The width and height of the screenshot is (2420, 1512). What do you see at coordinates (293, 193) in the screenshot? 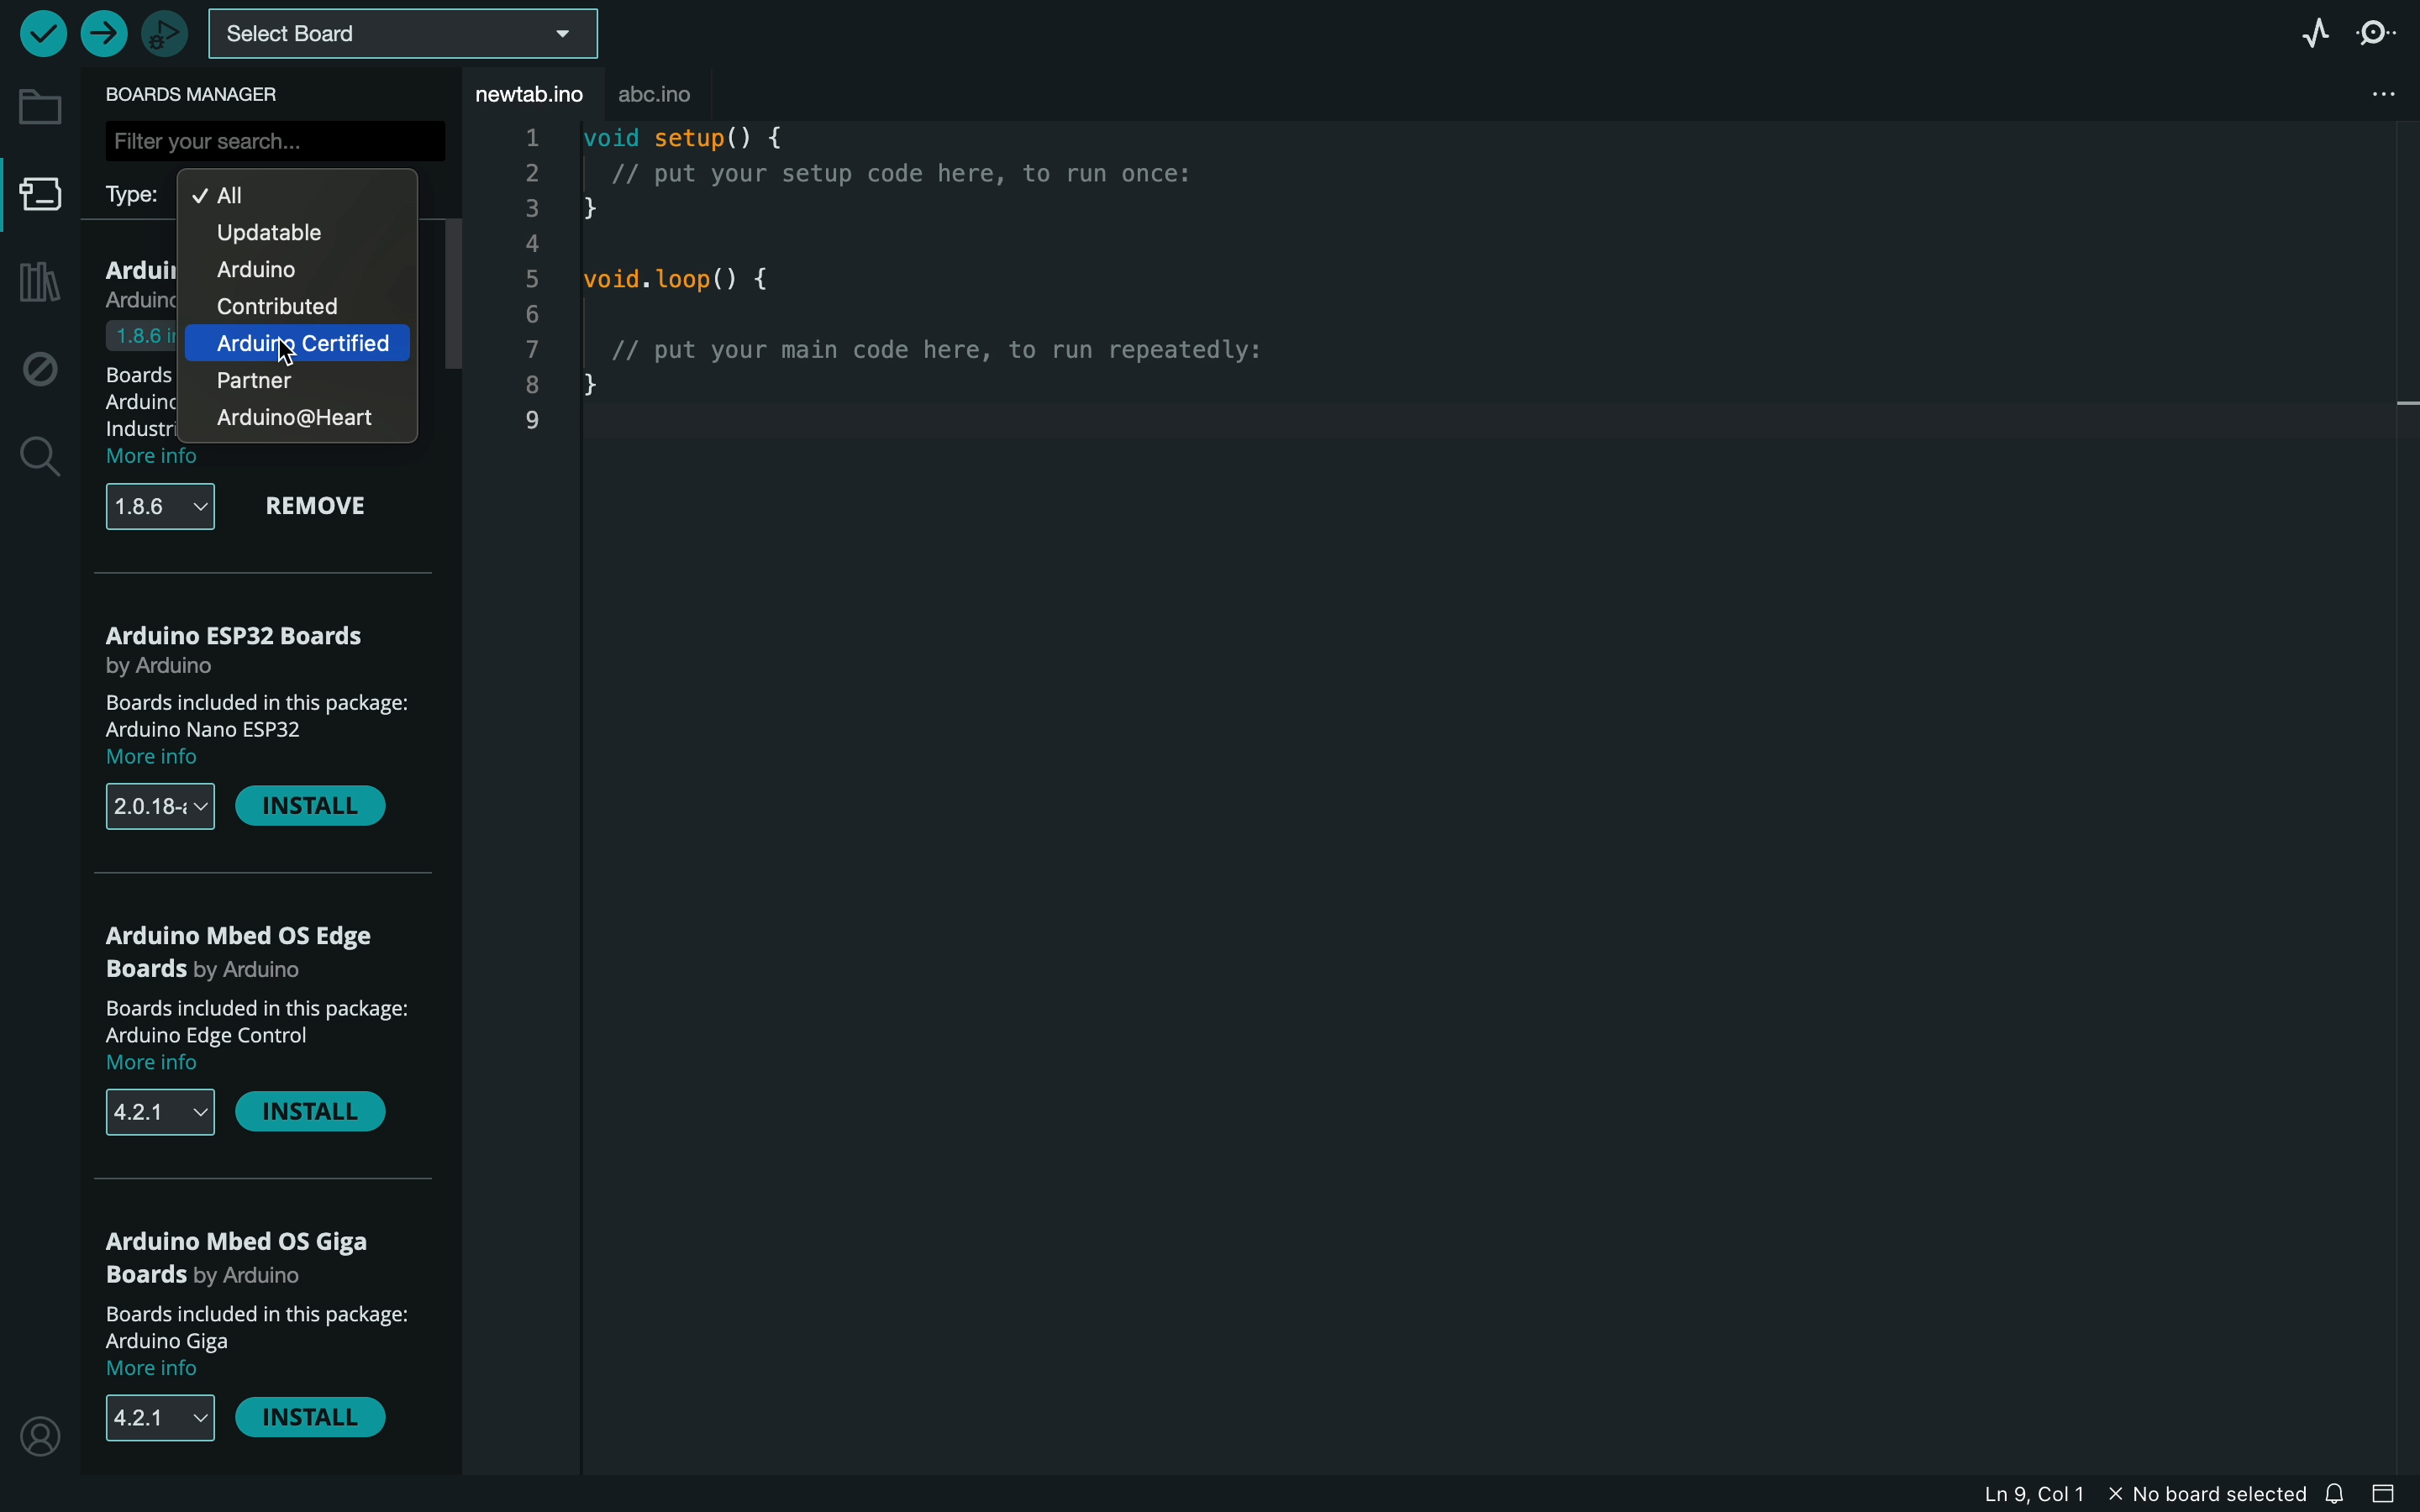
I see `all` at bounding box center [293, 193].